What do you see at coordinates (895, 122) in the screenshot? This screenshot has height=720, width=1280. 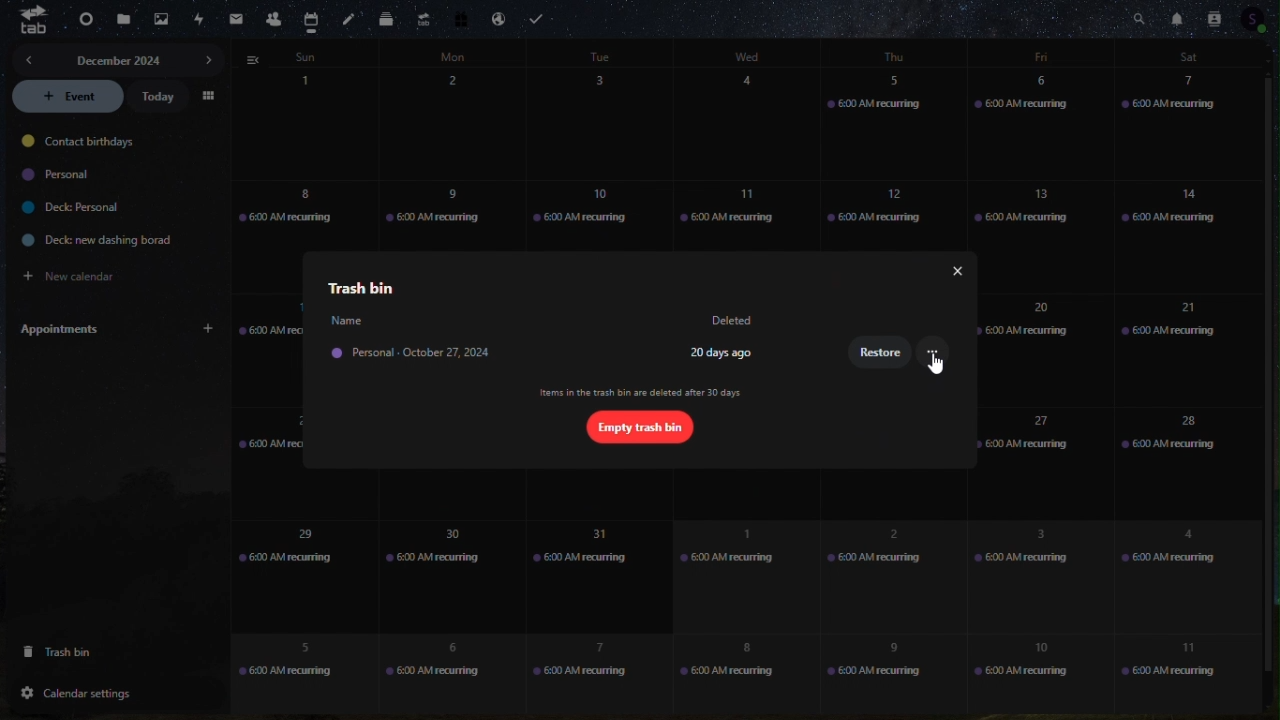 I see `5` at bounding box center [895, 122].